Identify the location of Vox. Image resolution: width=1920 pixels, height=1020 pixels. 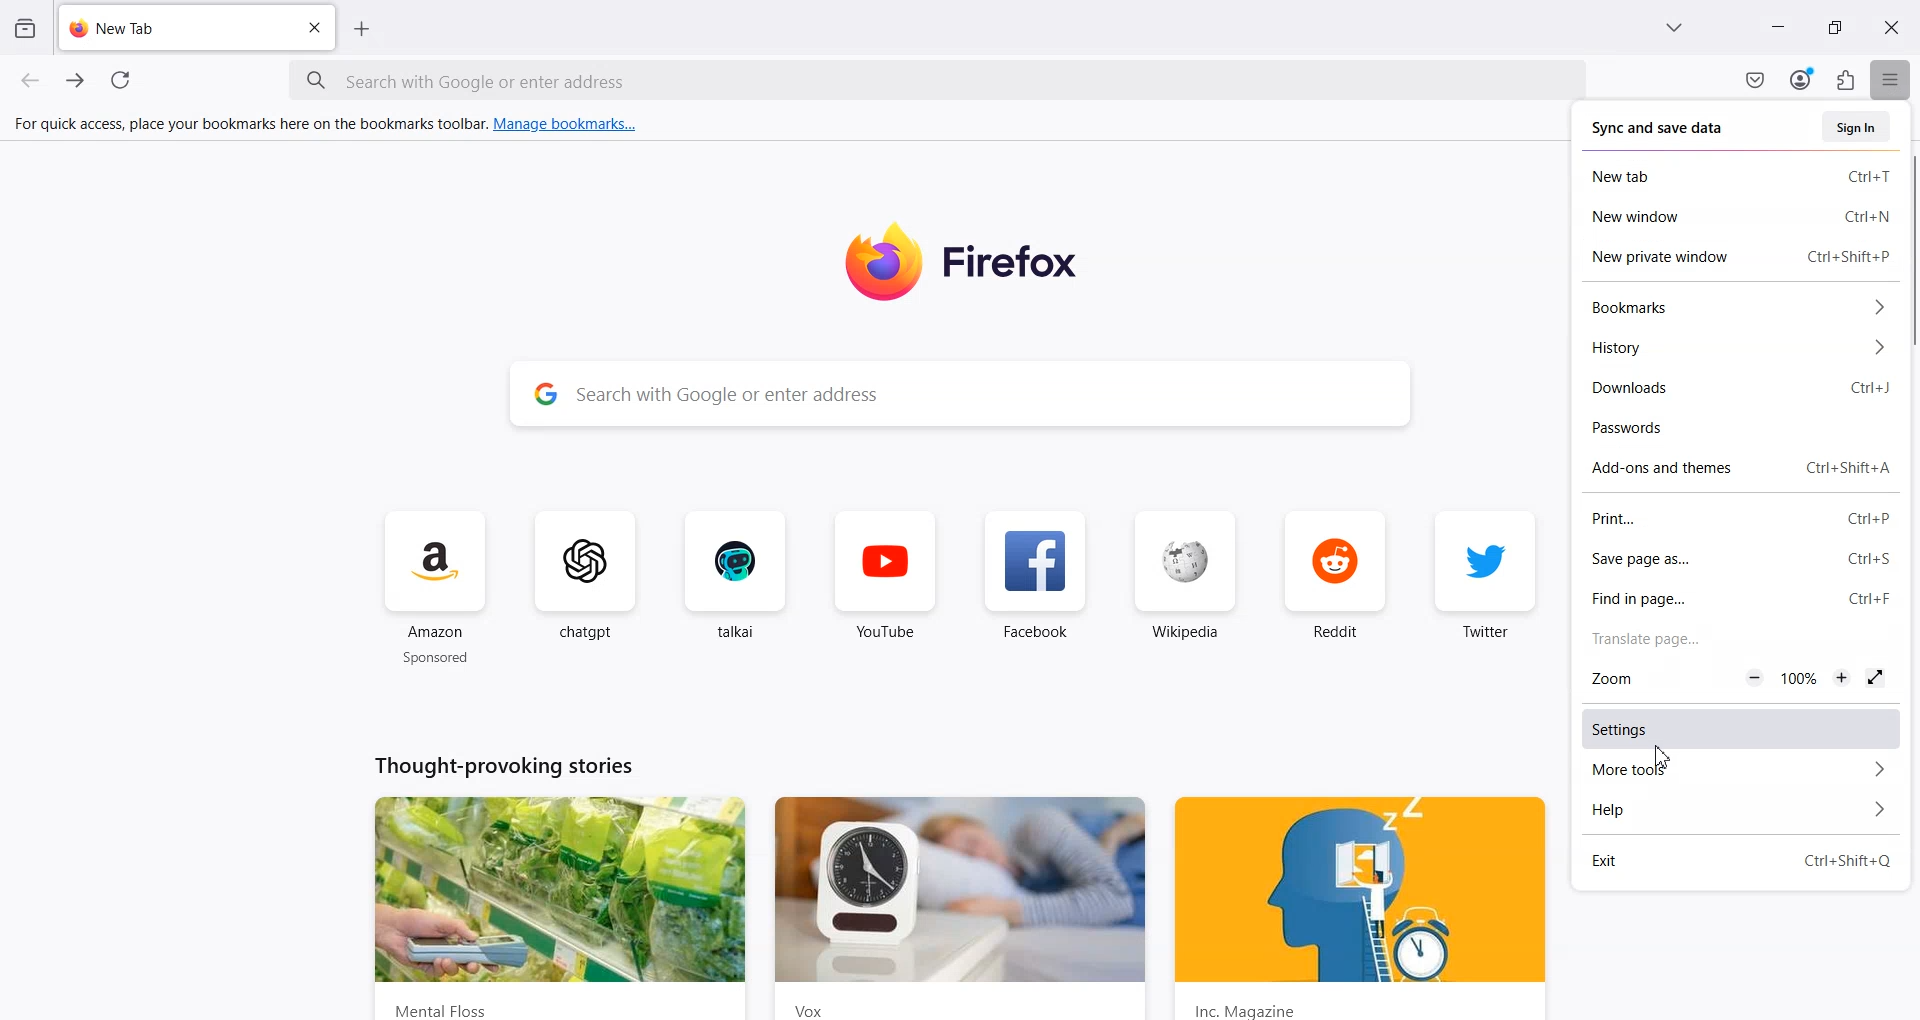
(955, 906).